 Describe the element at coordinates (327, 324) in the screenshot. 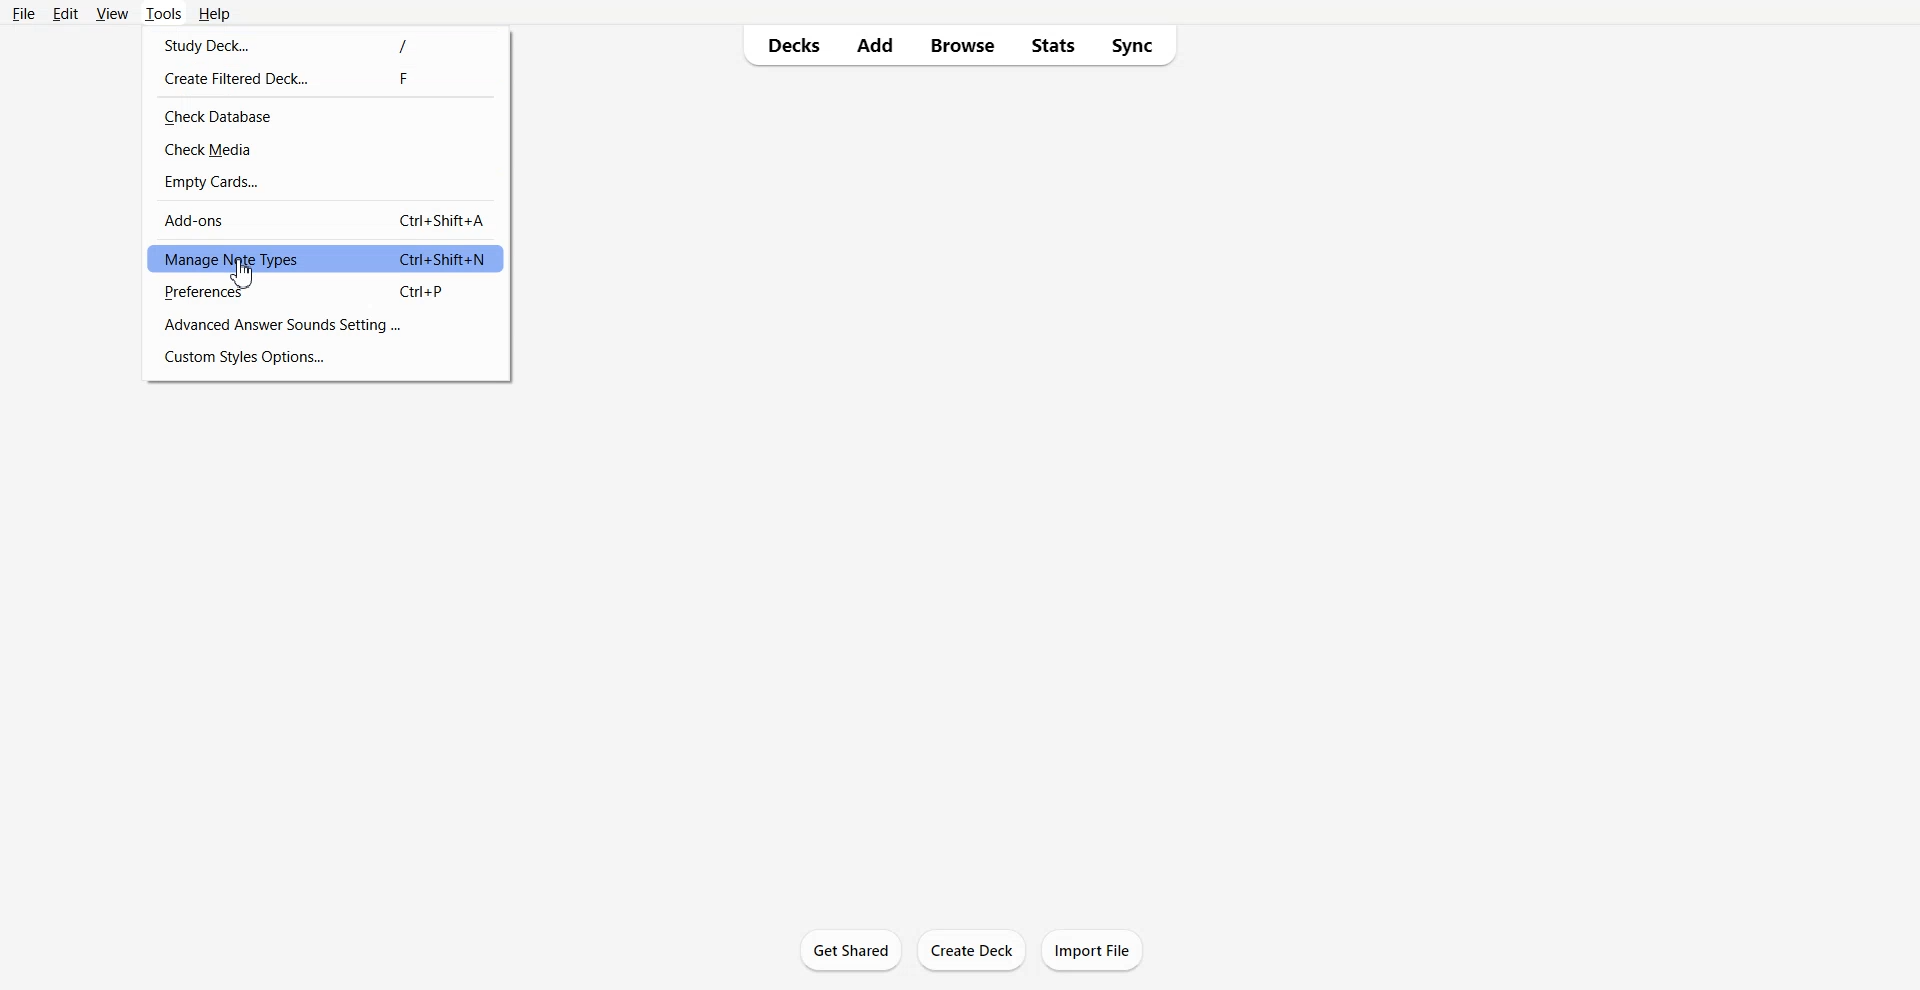

I see `Advance Answer Sounds Settings` at that location.